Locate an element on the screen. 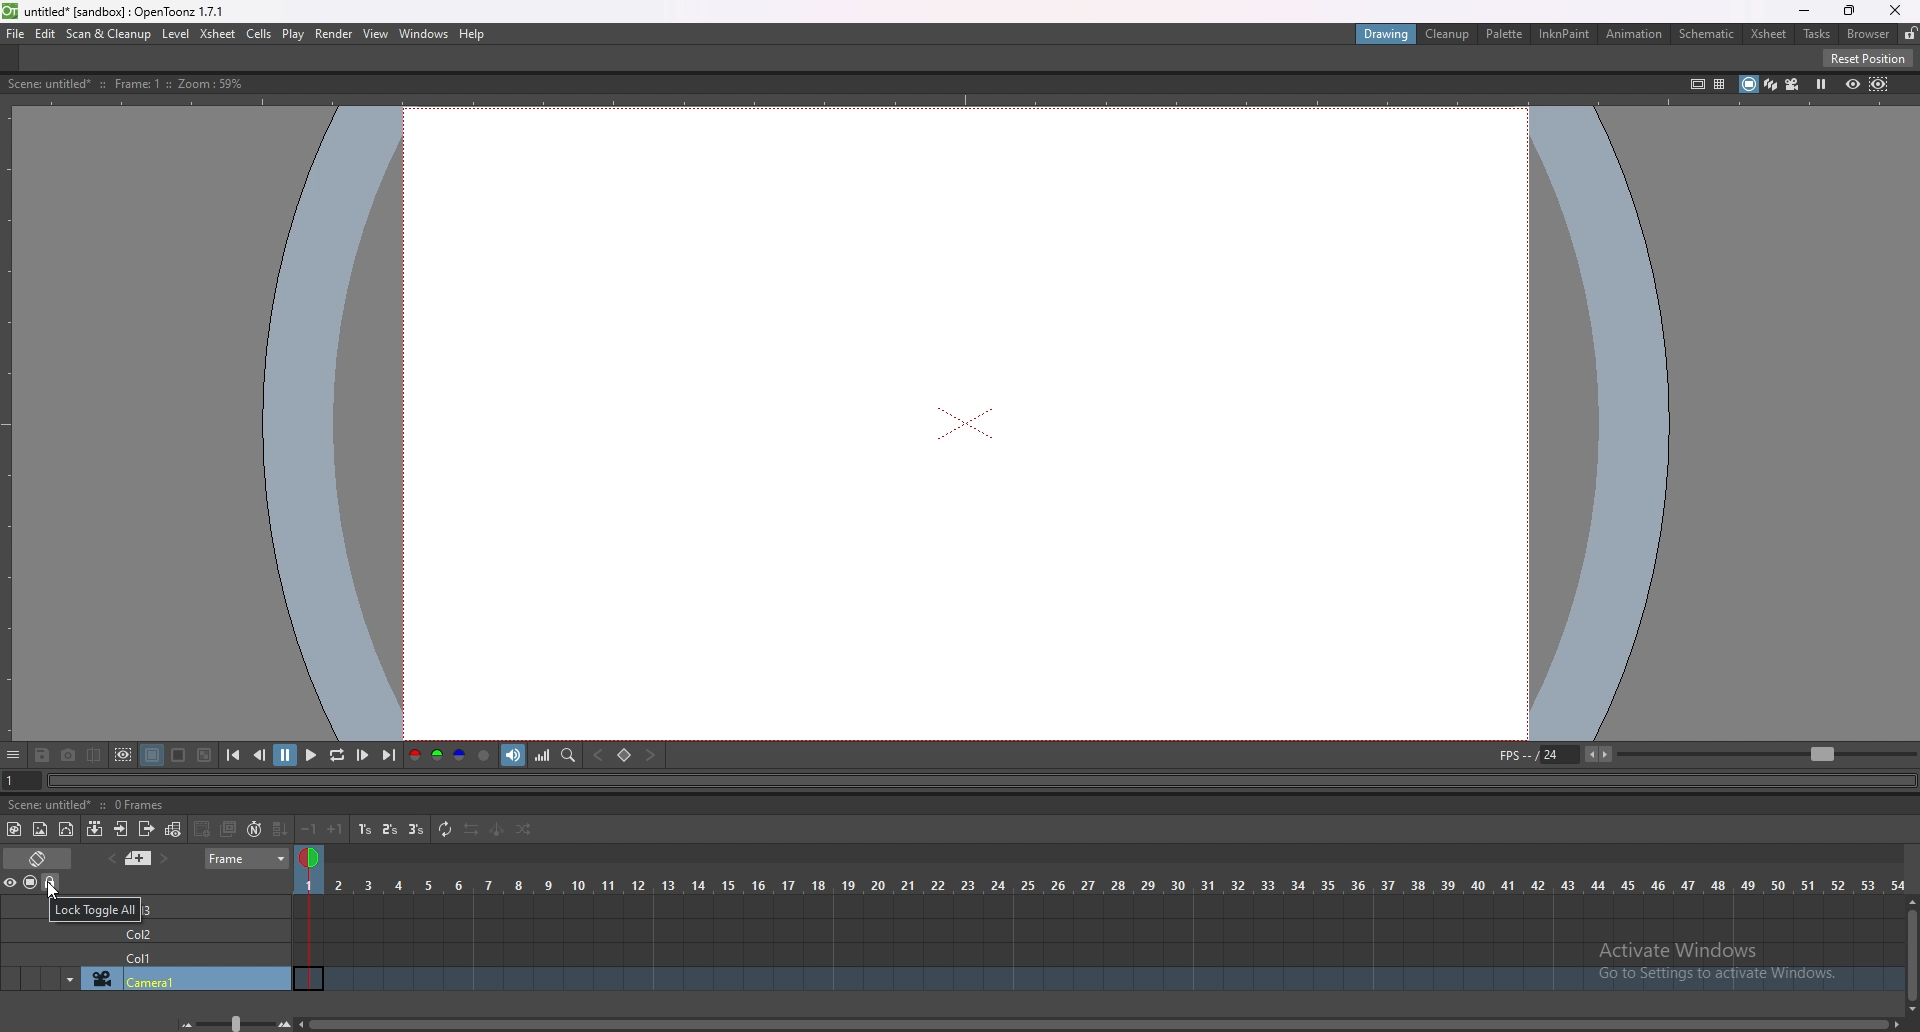  scroll bar is located at coordinates (1910, 952).